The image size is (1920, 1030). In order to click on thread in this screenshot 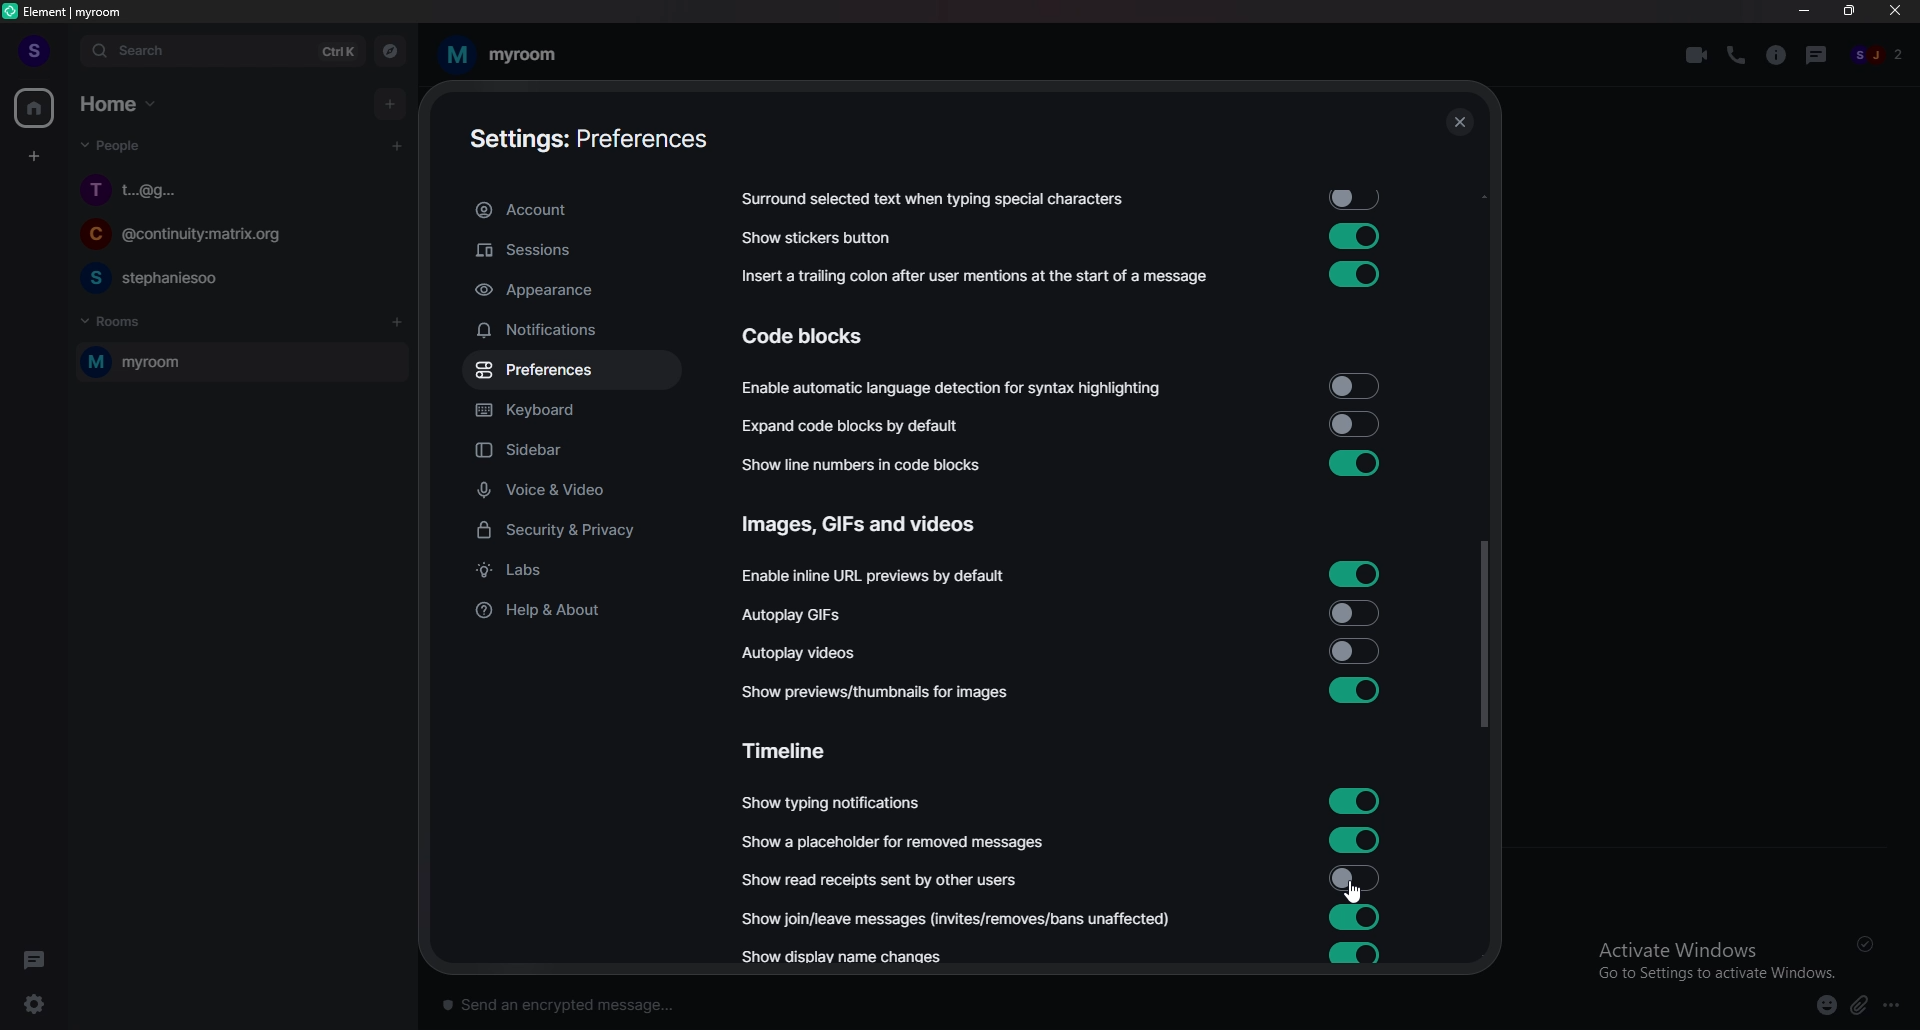, I will do `click(1819, 54)`.